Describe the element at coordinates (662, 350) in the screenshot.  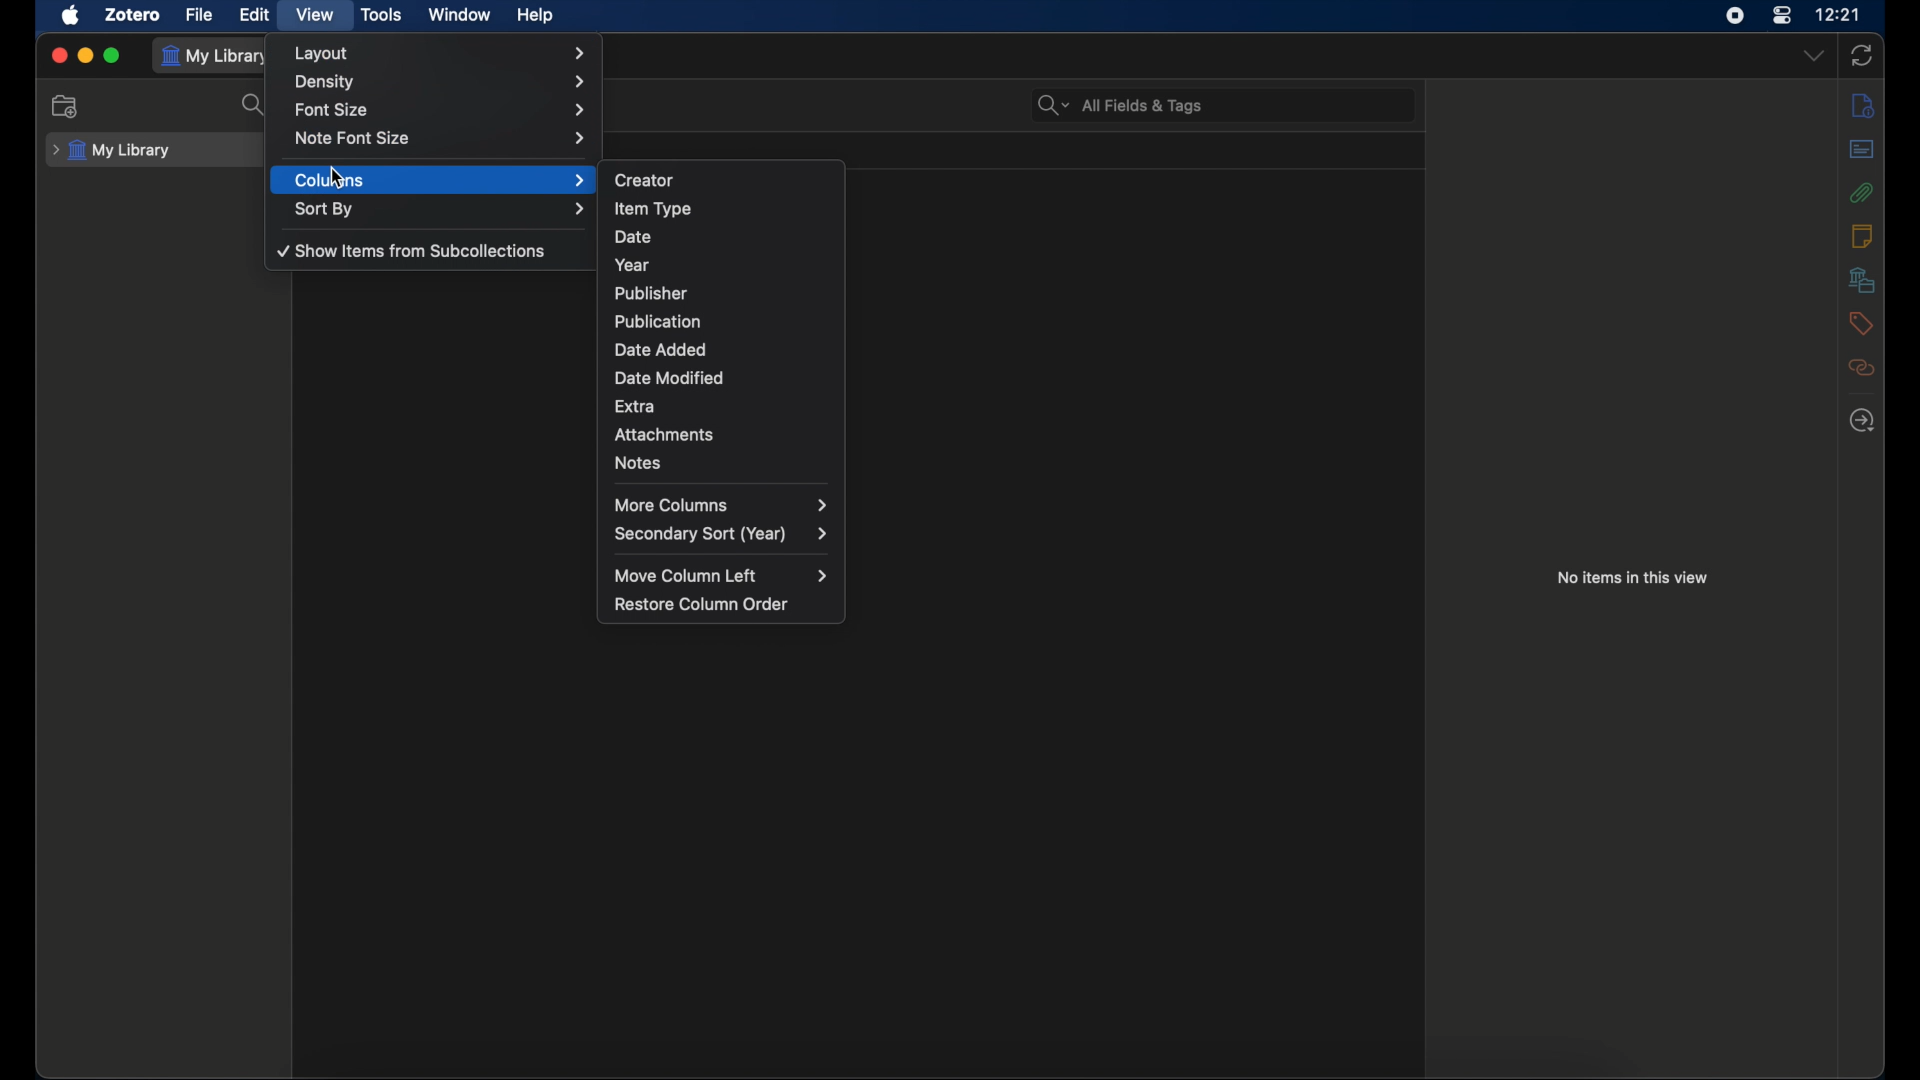
I see `date added` at that location.